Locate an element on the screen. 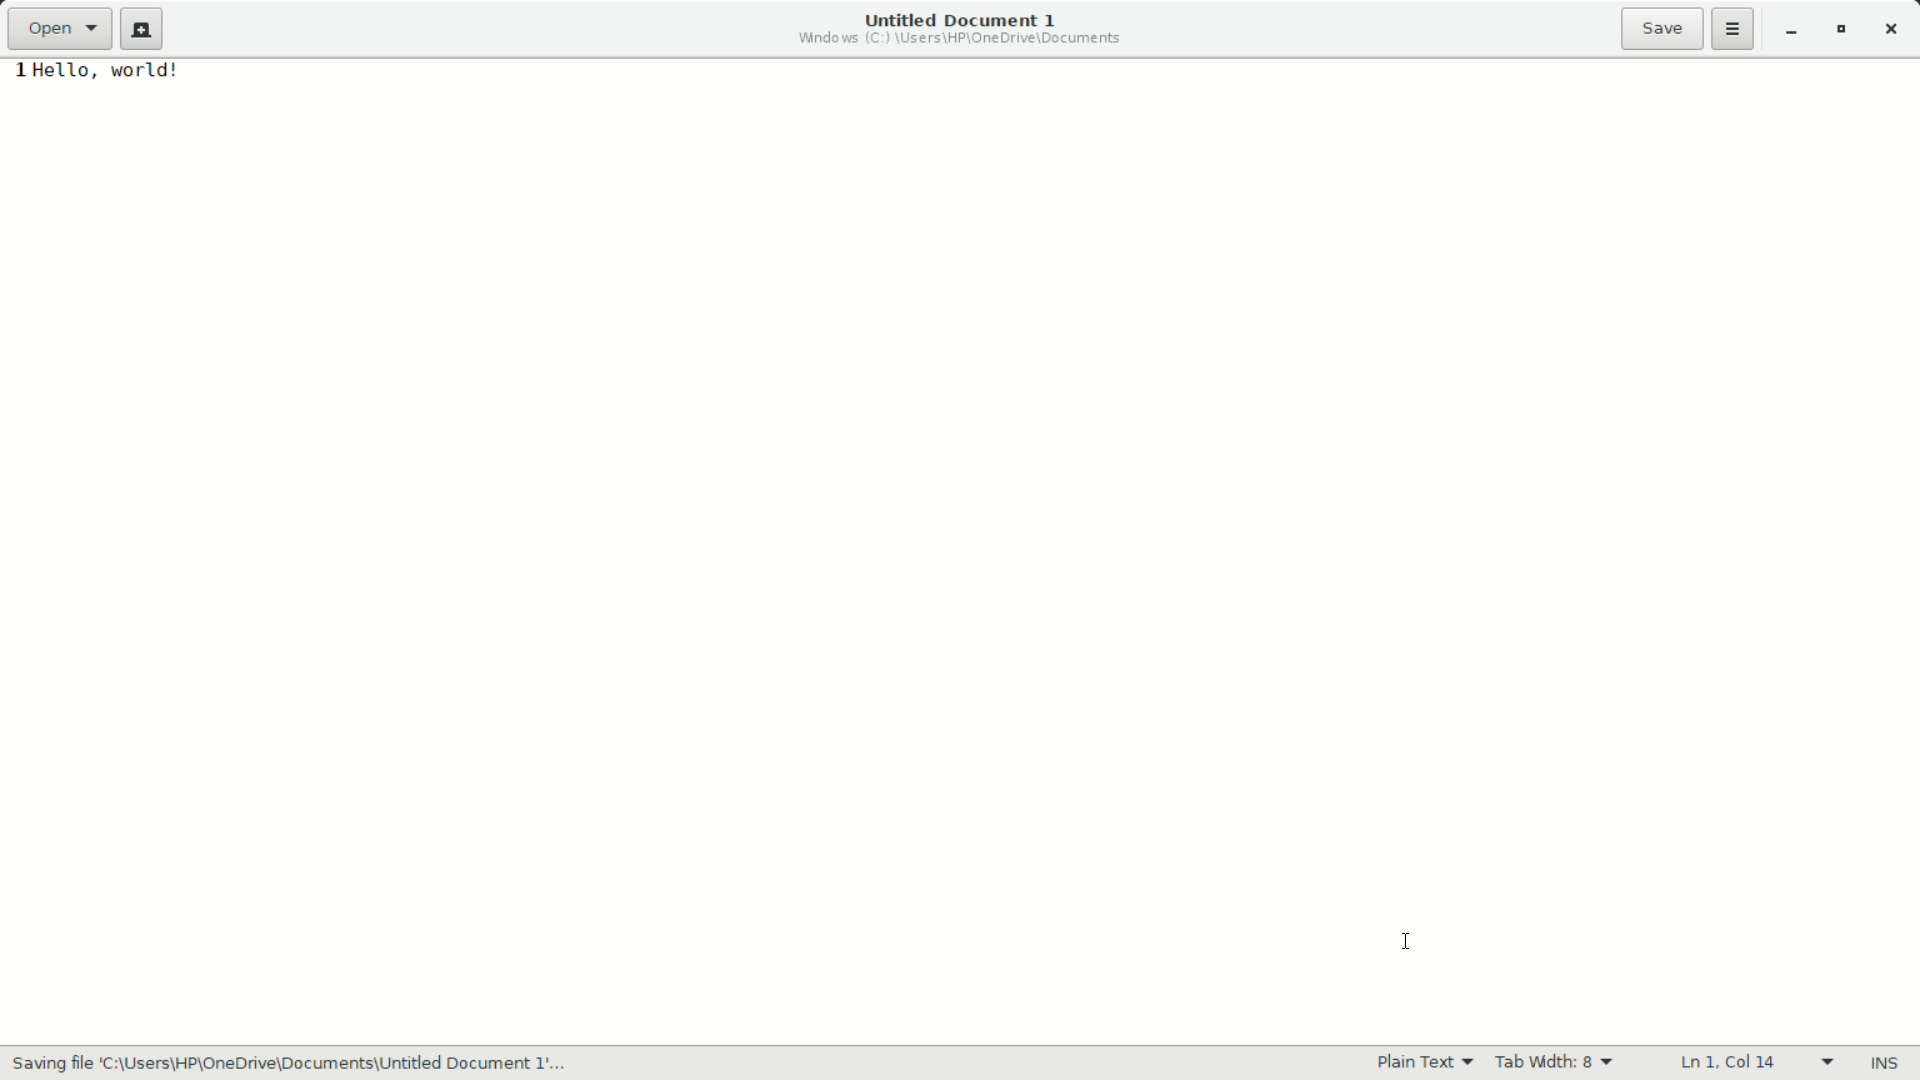 The width and height of the screenshot is (1920, 1080). more options is located at coordinates (1733, 29).